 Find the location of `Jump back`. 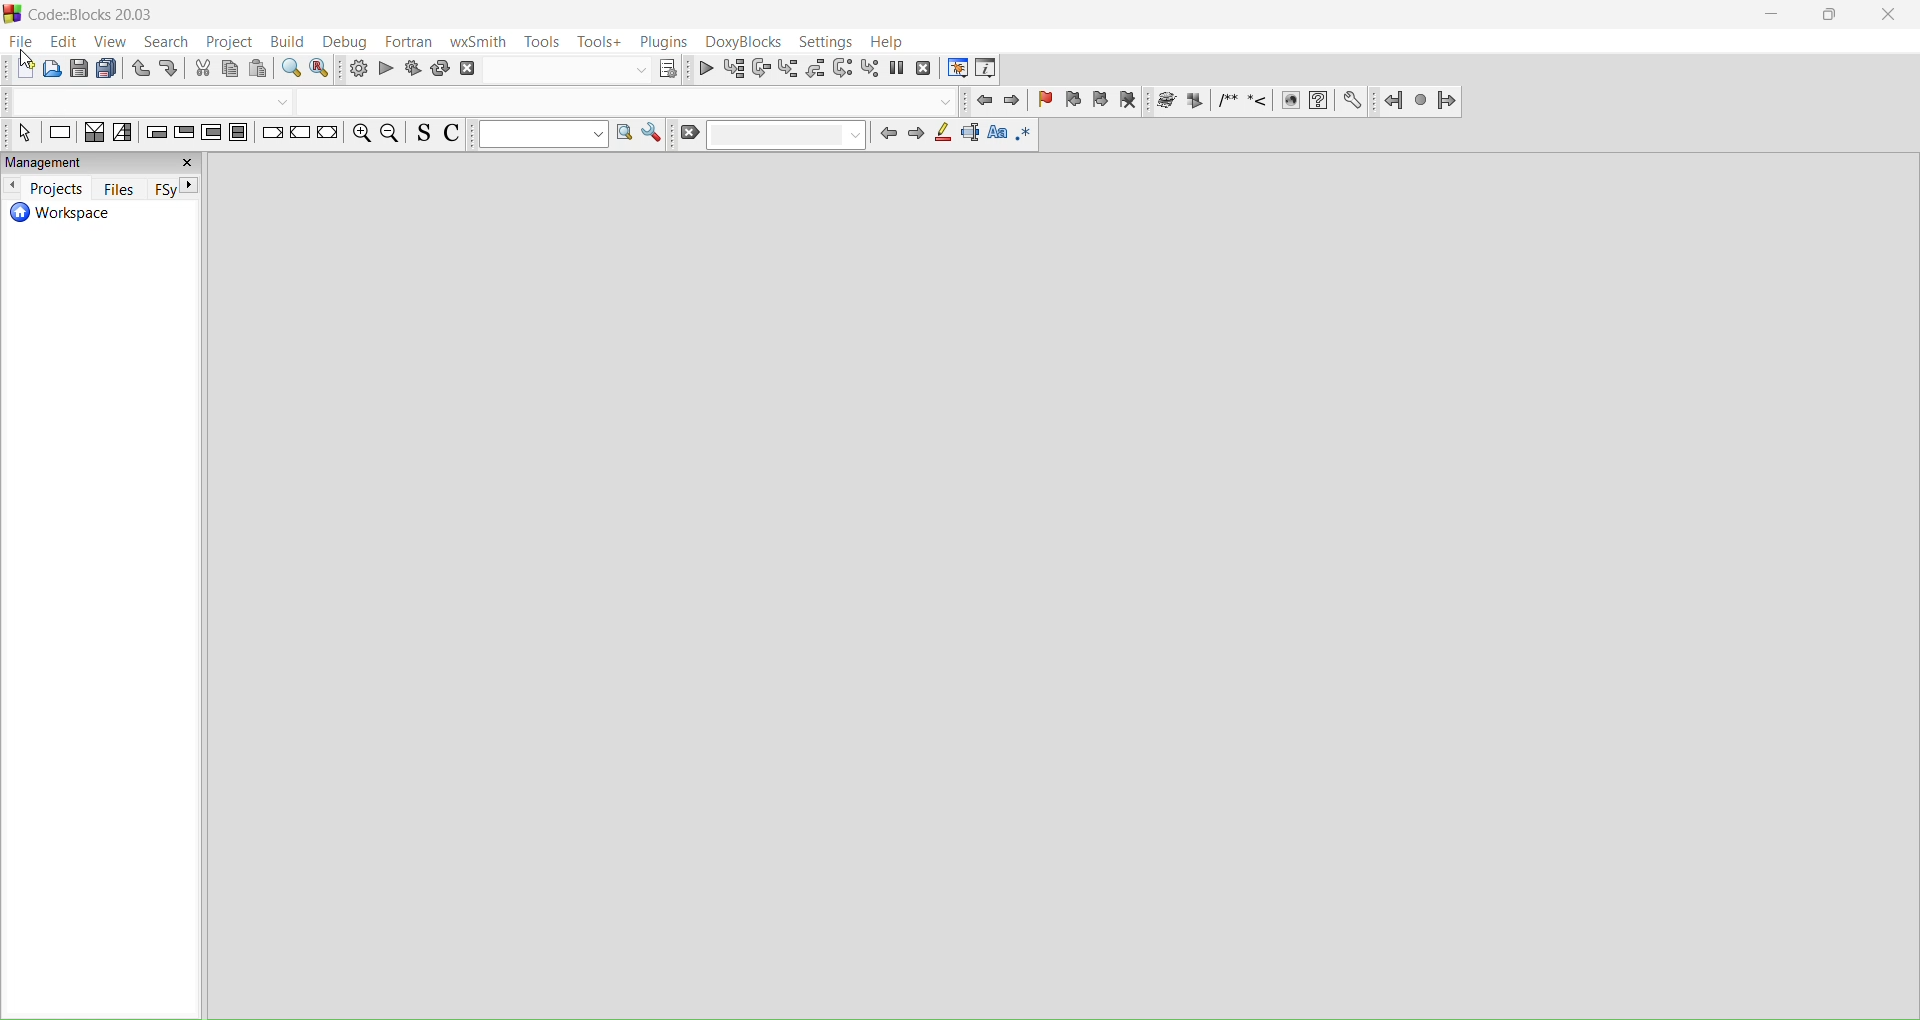

Jump back is located at coordinates (1393, 99).